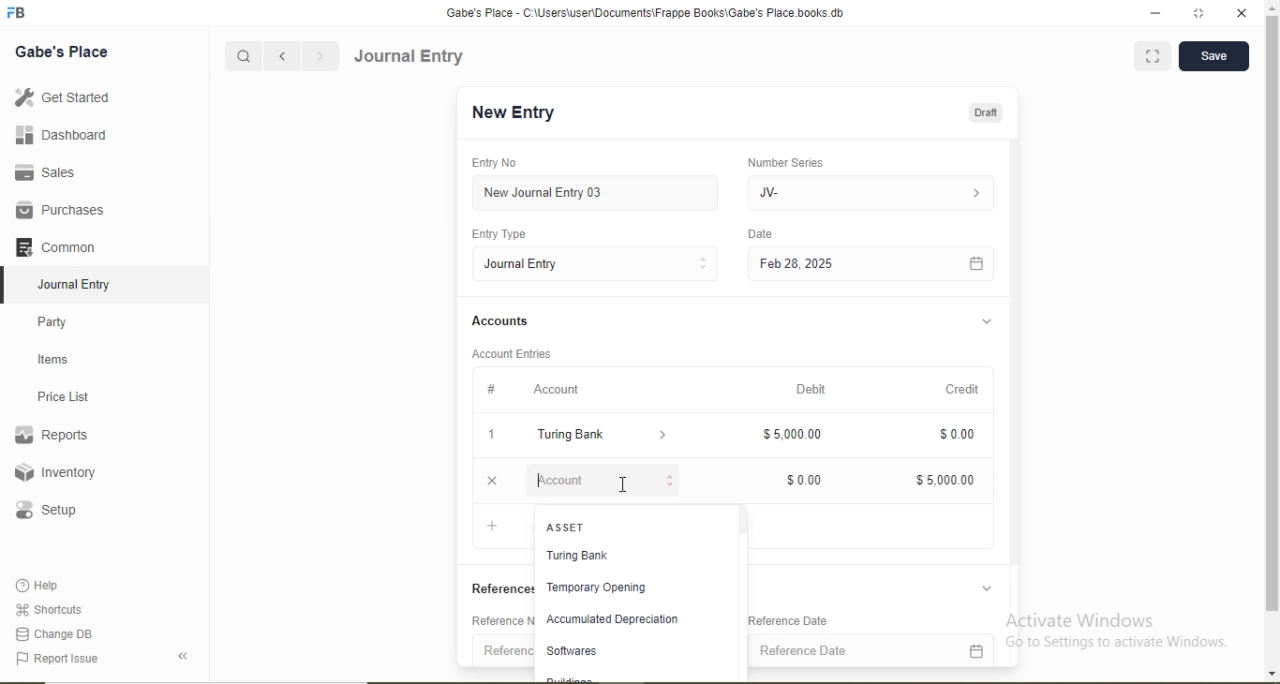 The width and height of the screenshot is (1280, 684). Describe the element at coordinates (545, 193) in the screenshot. I see `New Journal Entry 03` at that location.